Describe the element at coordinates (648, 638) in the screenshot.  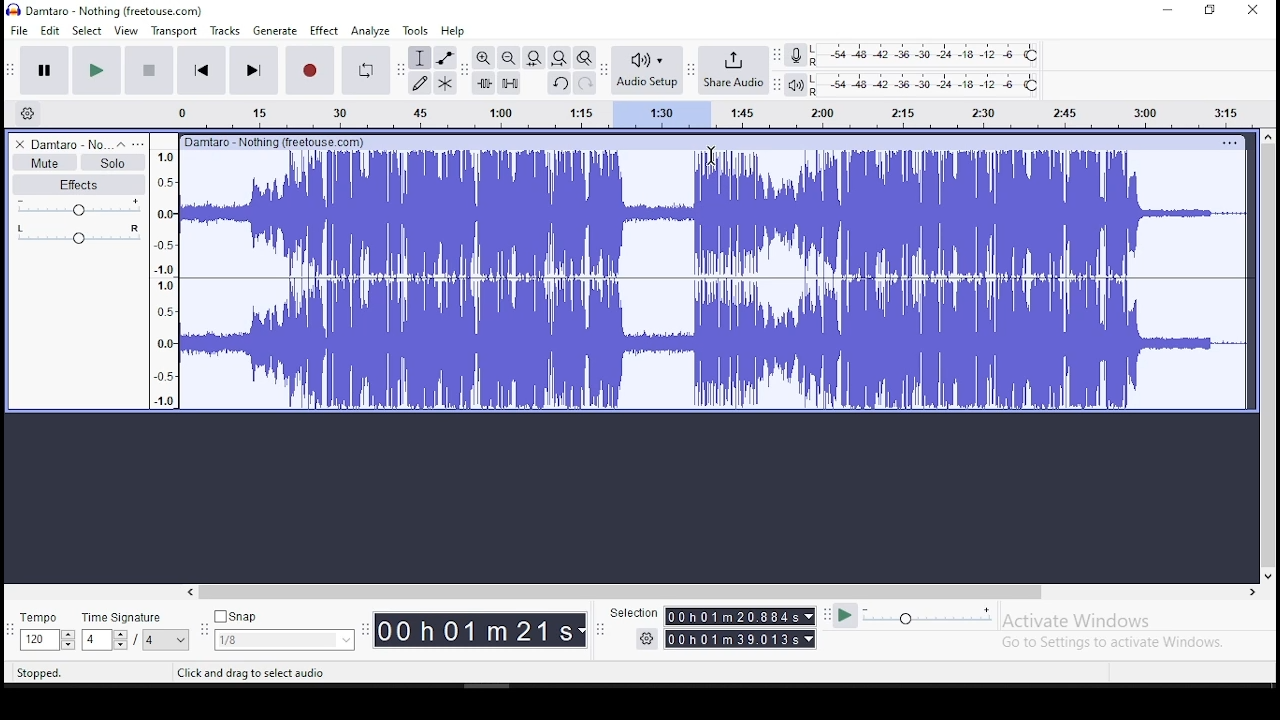
I see `Settings` at that location.